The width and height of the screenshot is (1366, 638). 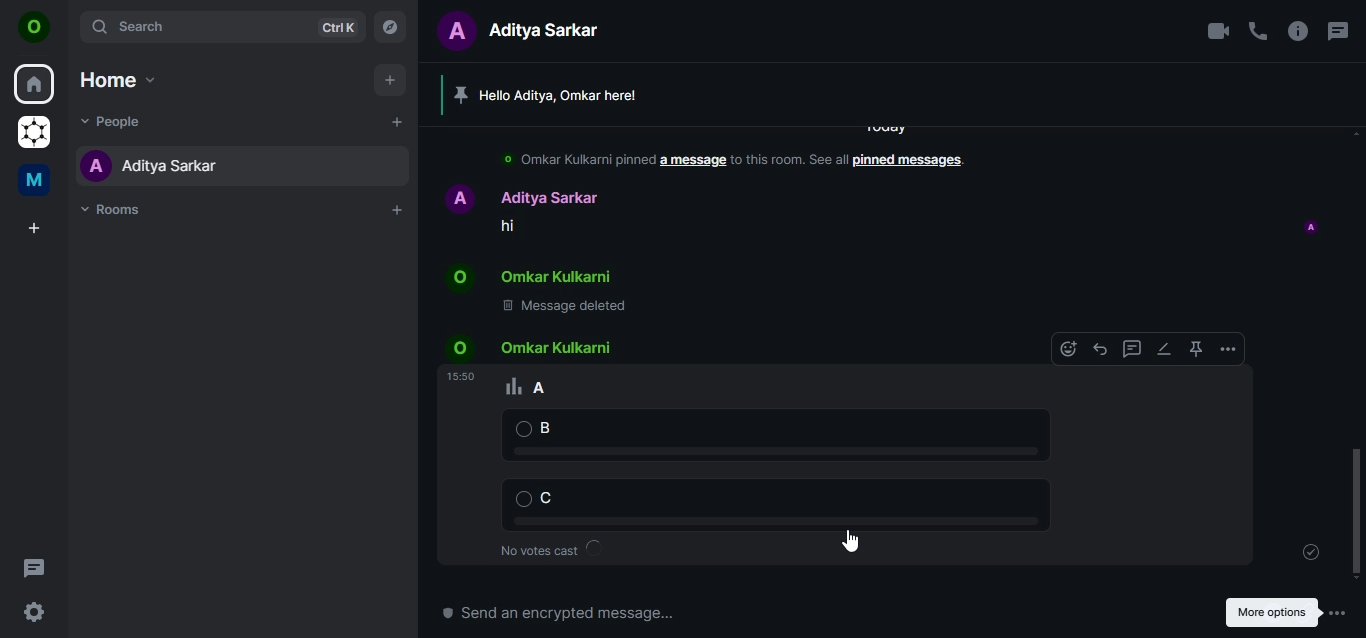 What do you see at coordinates (151, 165) in the screenshot?
I see `aditya sarkar` at bounding box center [151, 165].